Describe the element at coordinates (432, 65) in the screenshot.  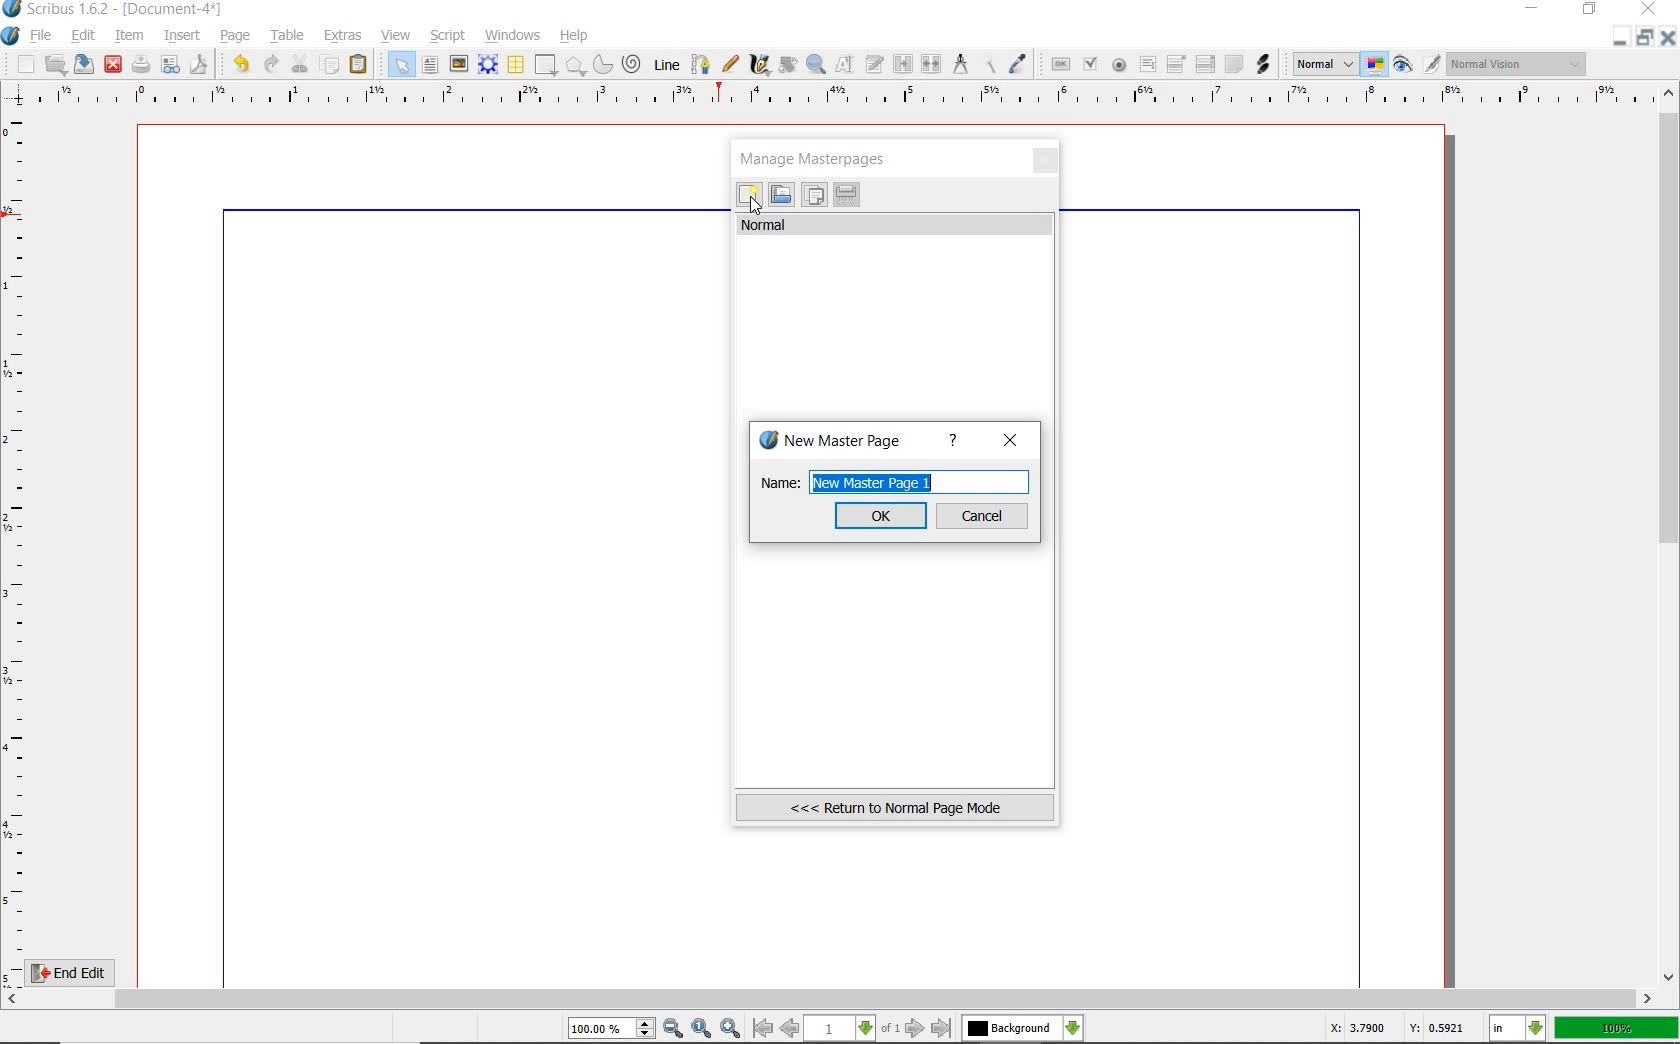
I see `text frame` at that location.